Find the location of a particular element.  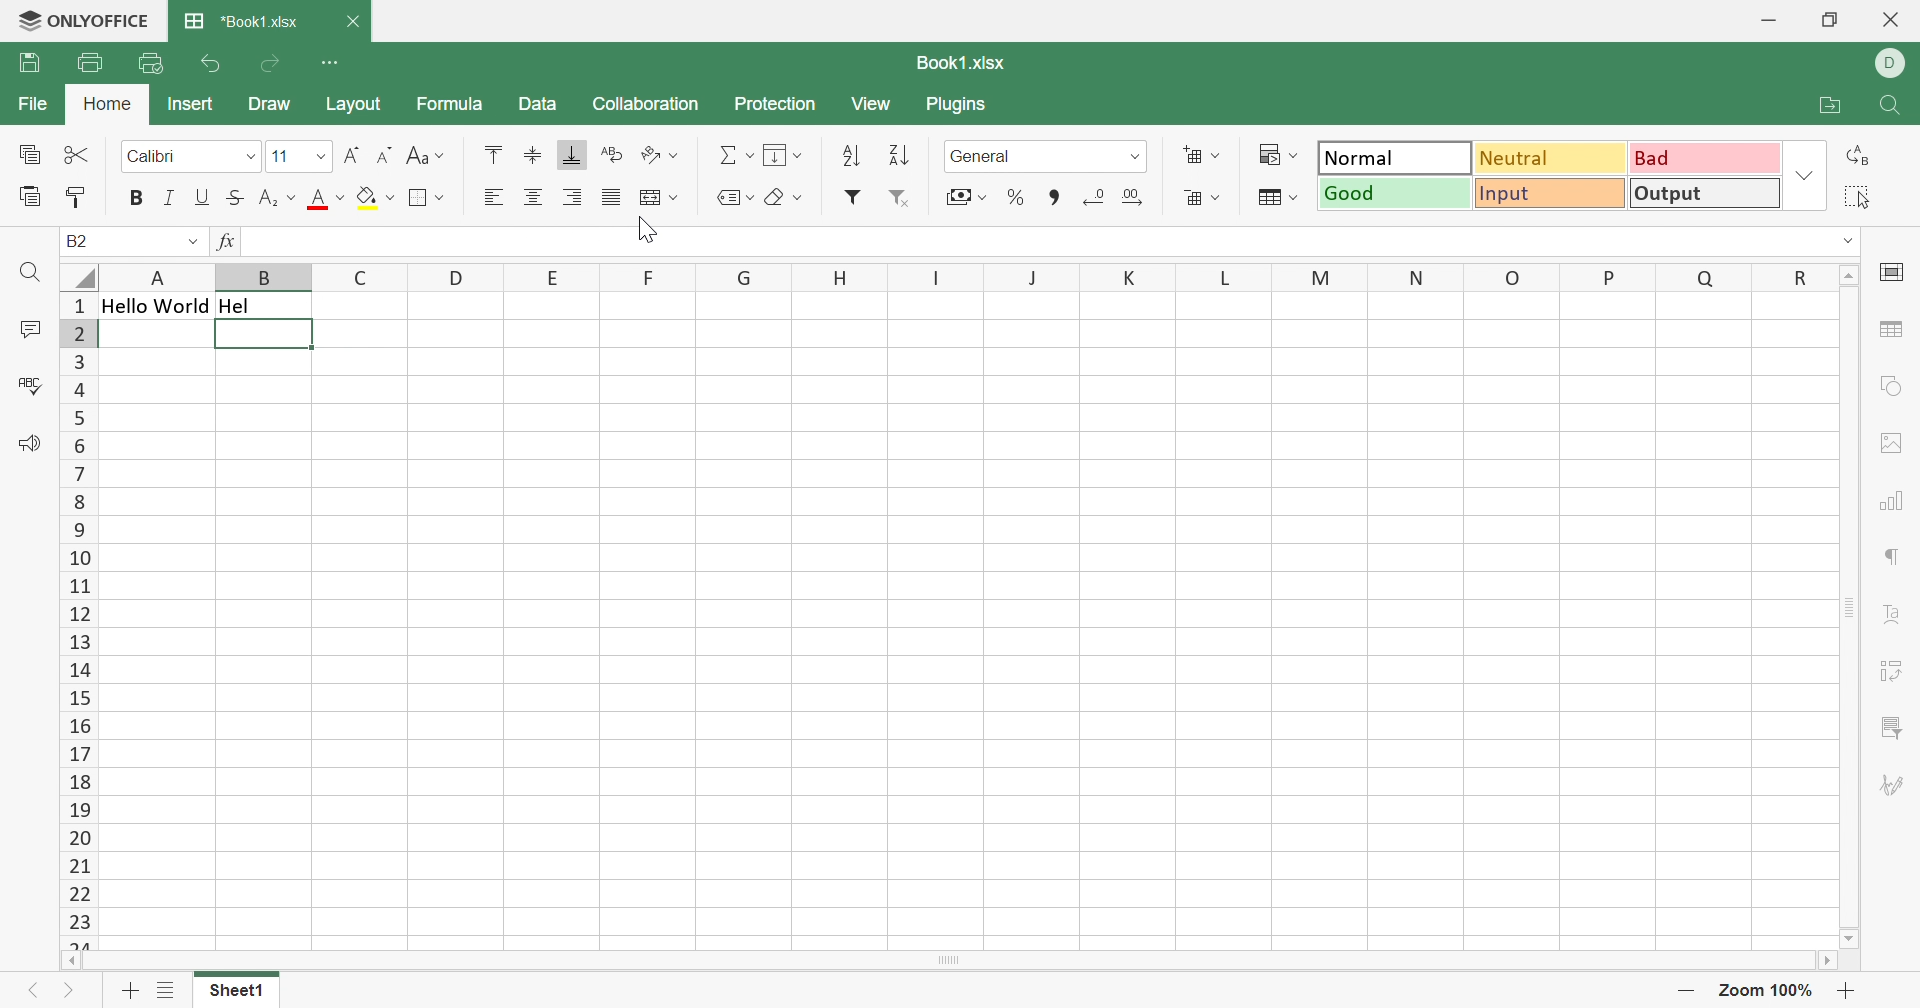

Fill is located at coordinates (781, 153).